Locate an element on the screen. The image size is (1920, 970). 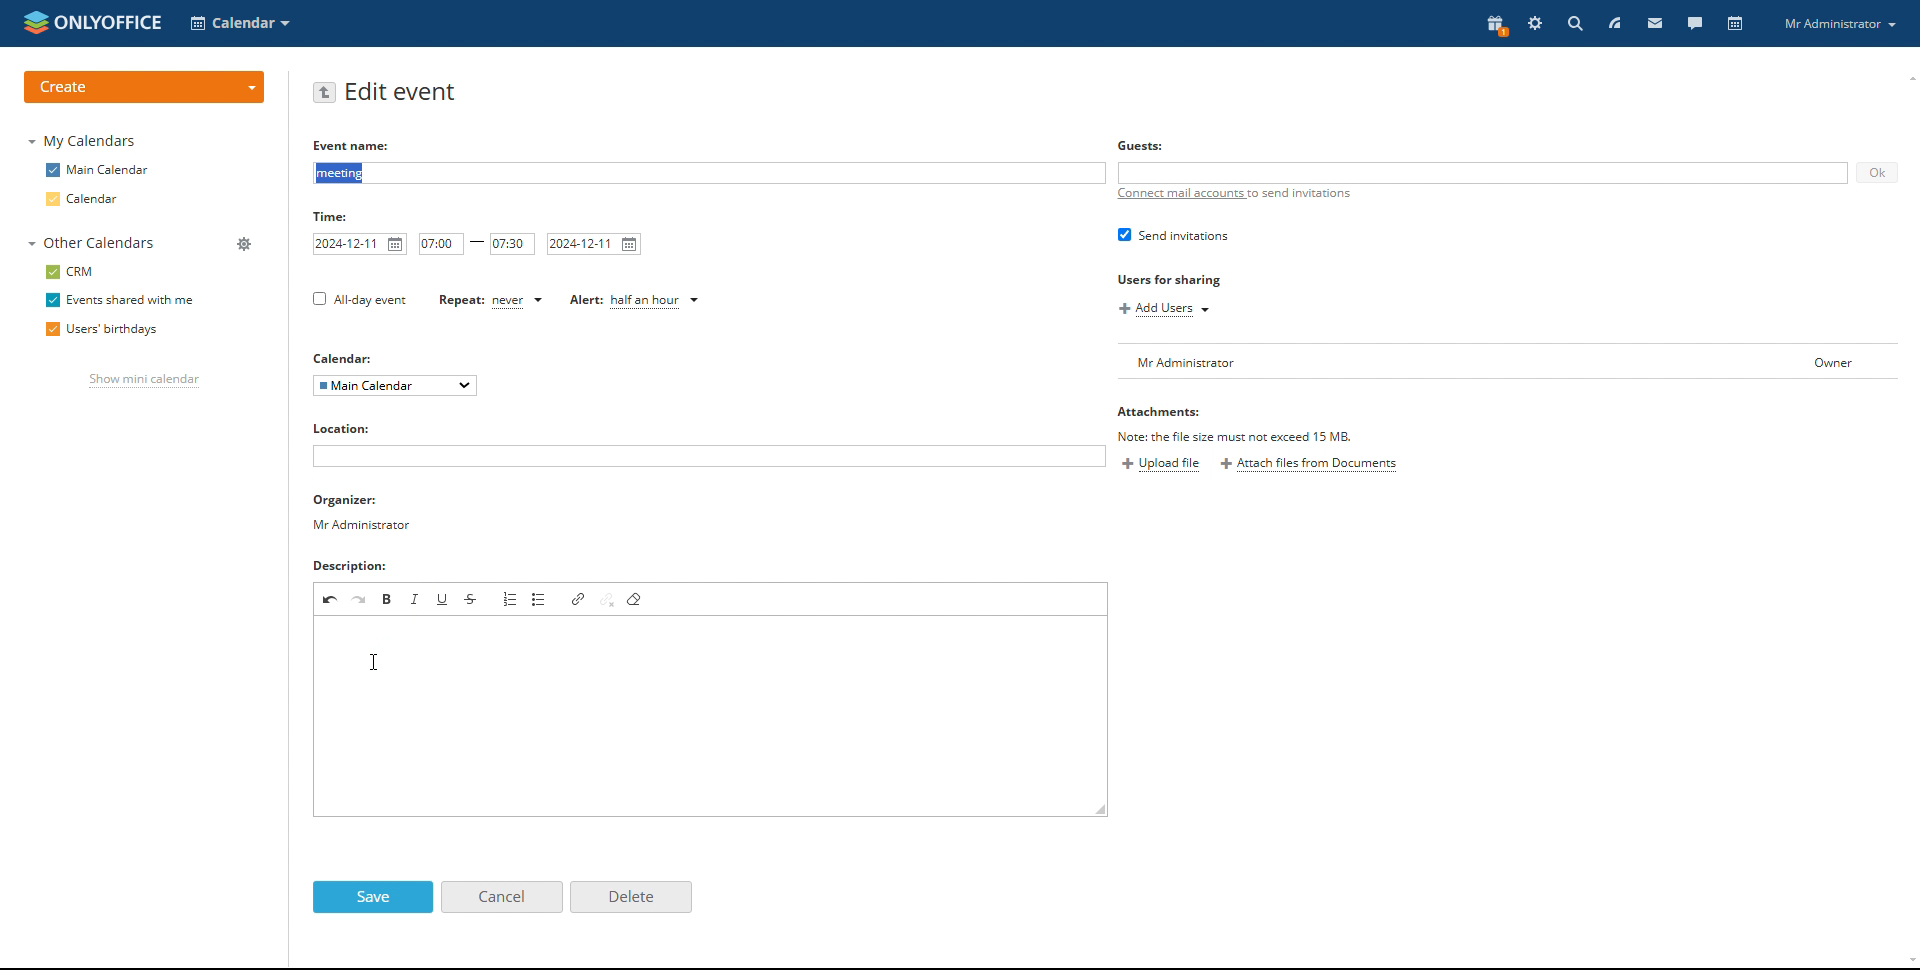
events shared with me is located at coordinates (119, 301).